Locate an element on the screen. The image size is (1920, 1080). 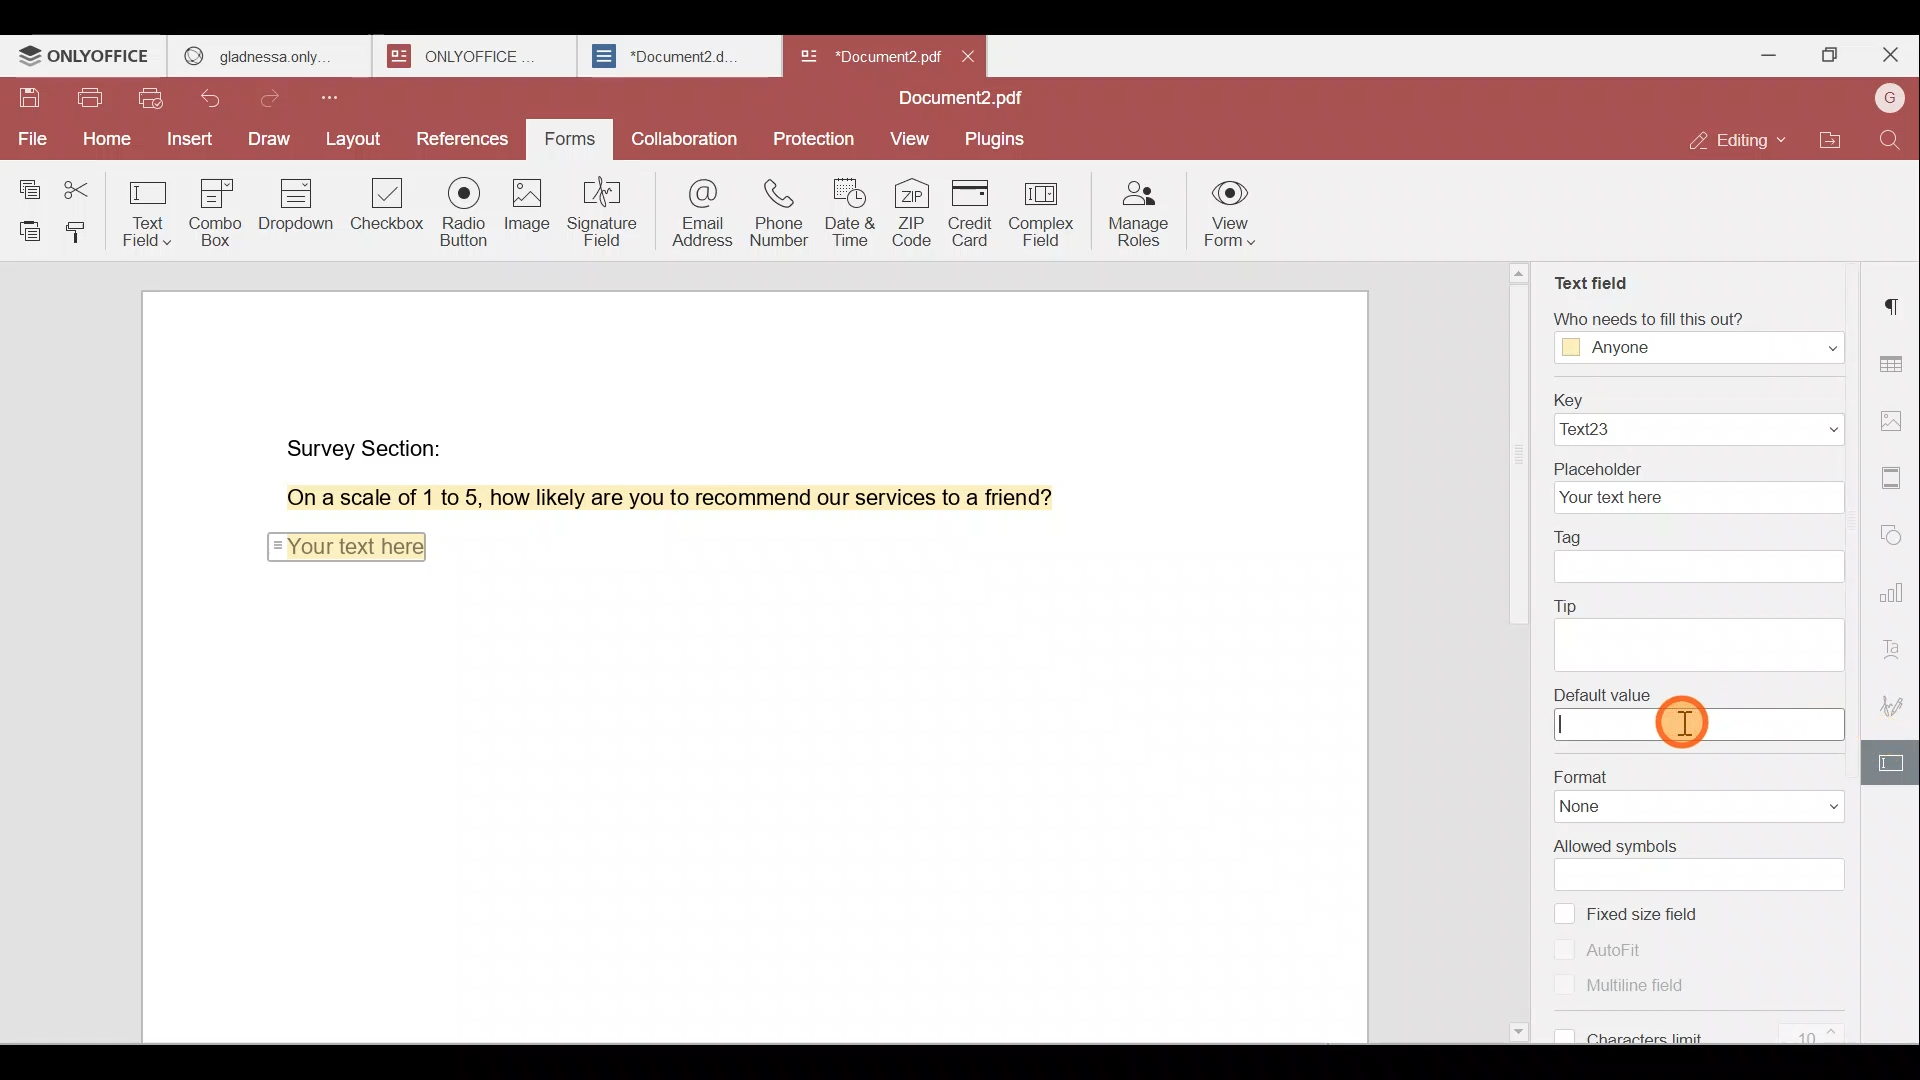
Save is located at coordinates (29, 103).